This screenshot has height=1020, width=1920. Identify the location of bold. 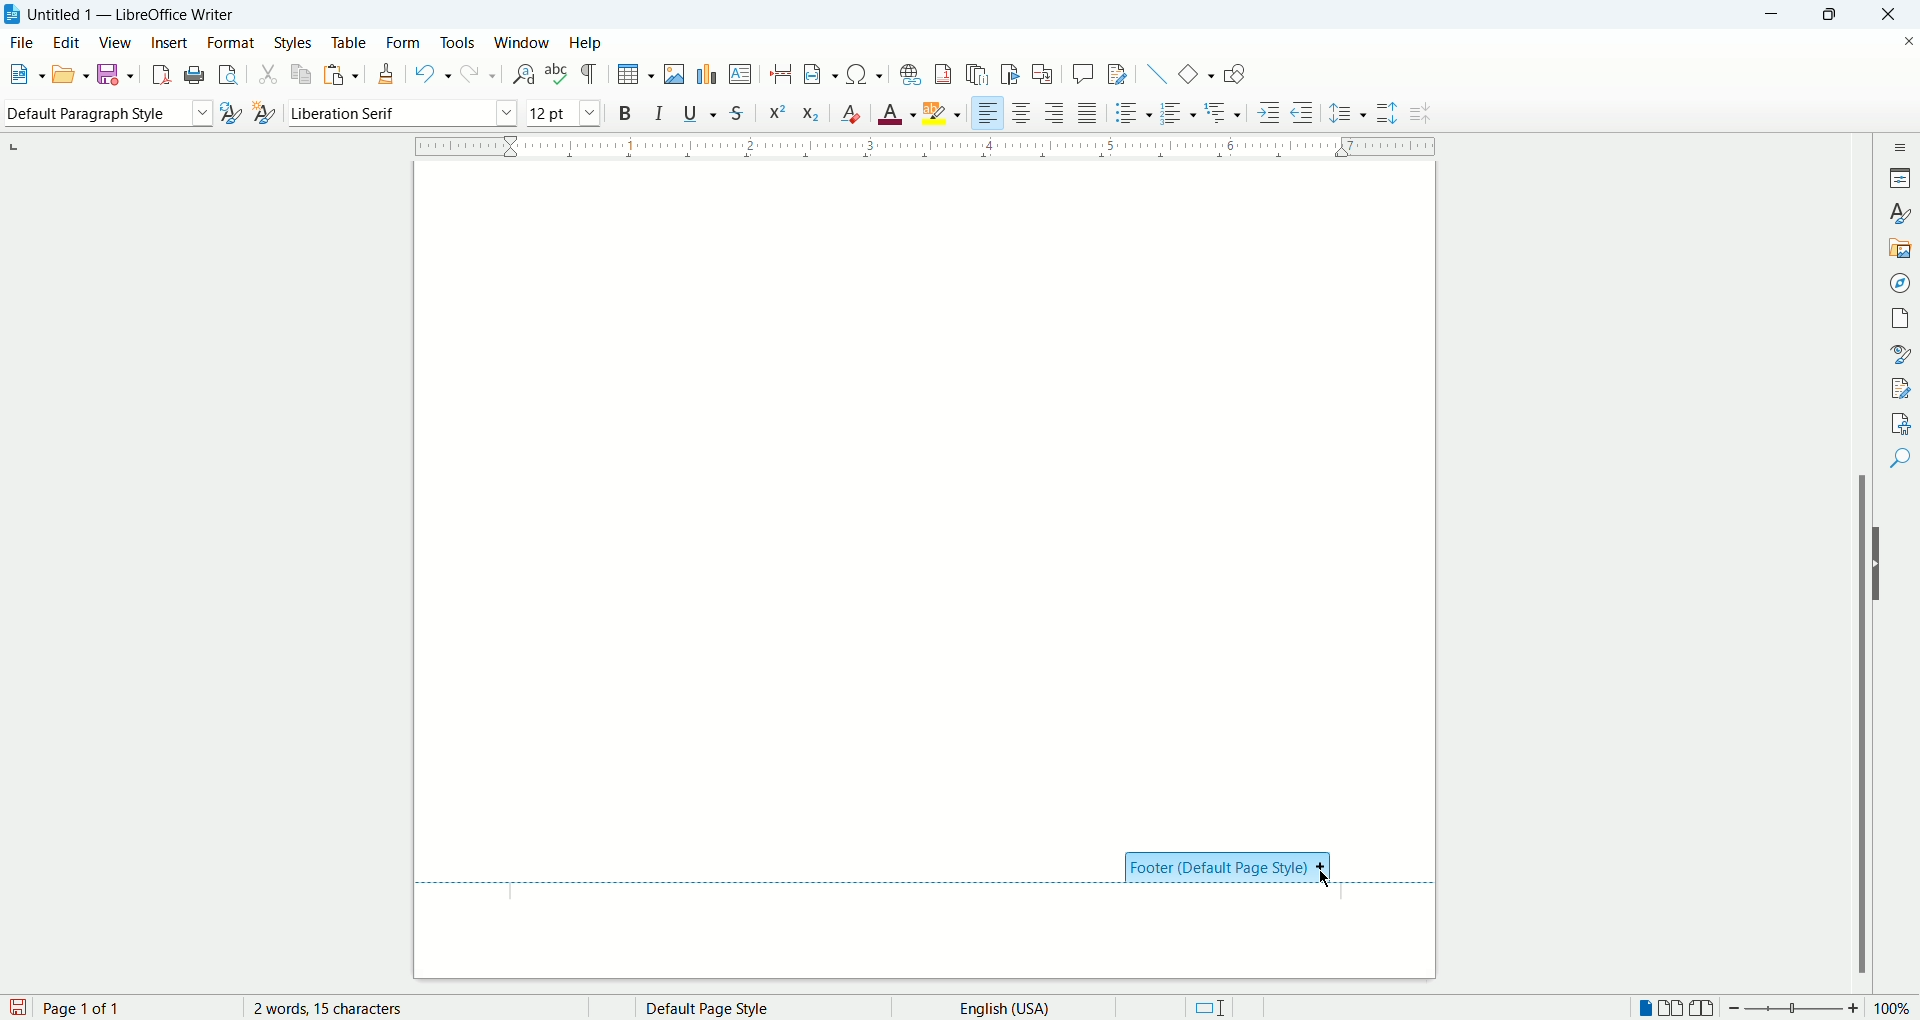
(625, 112).